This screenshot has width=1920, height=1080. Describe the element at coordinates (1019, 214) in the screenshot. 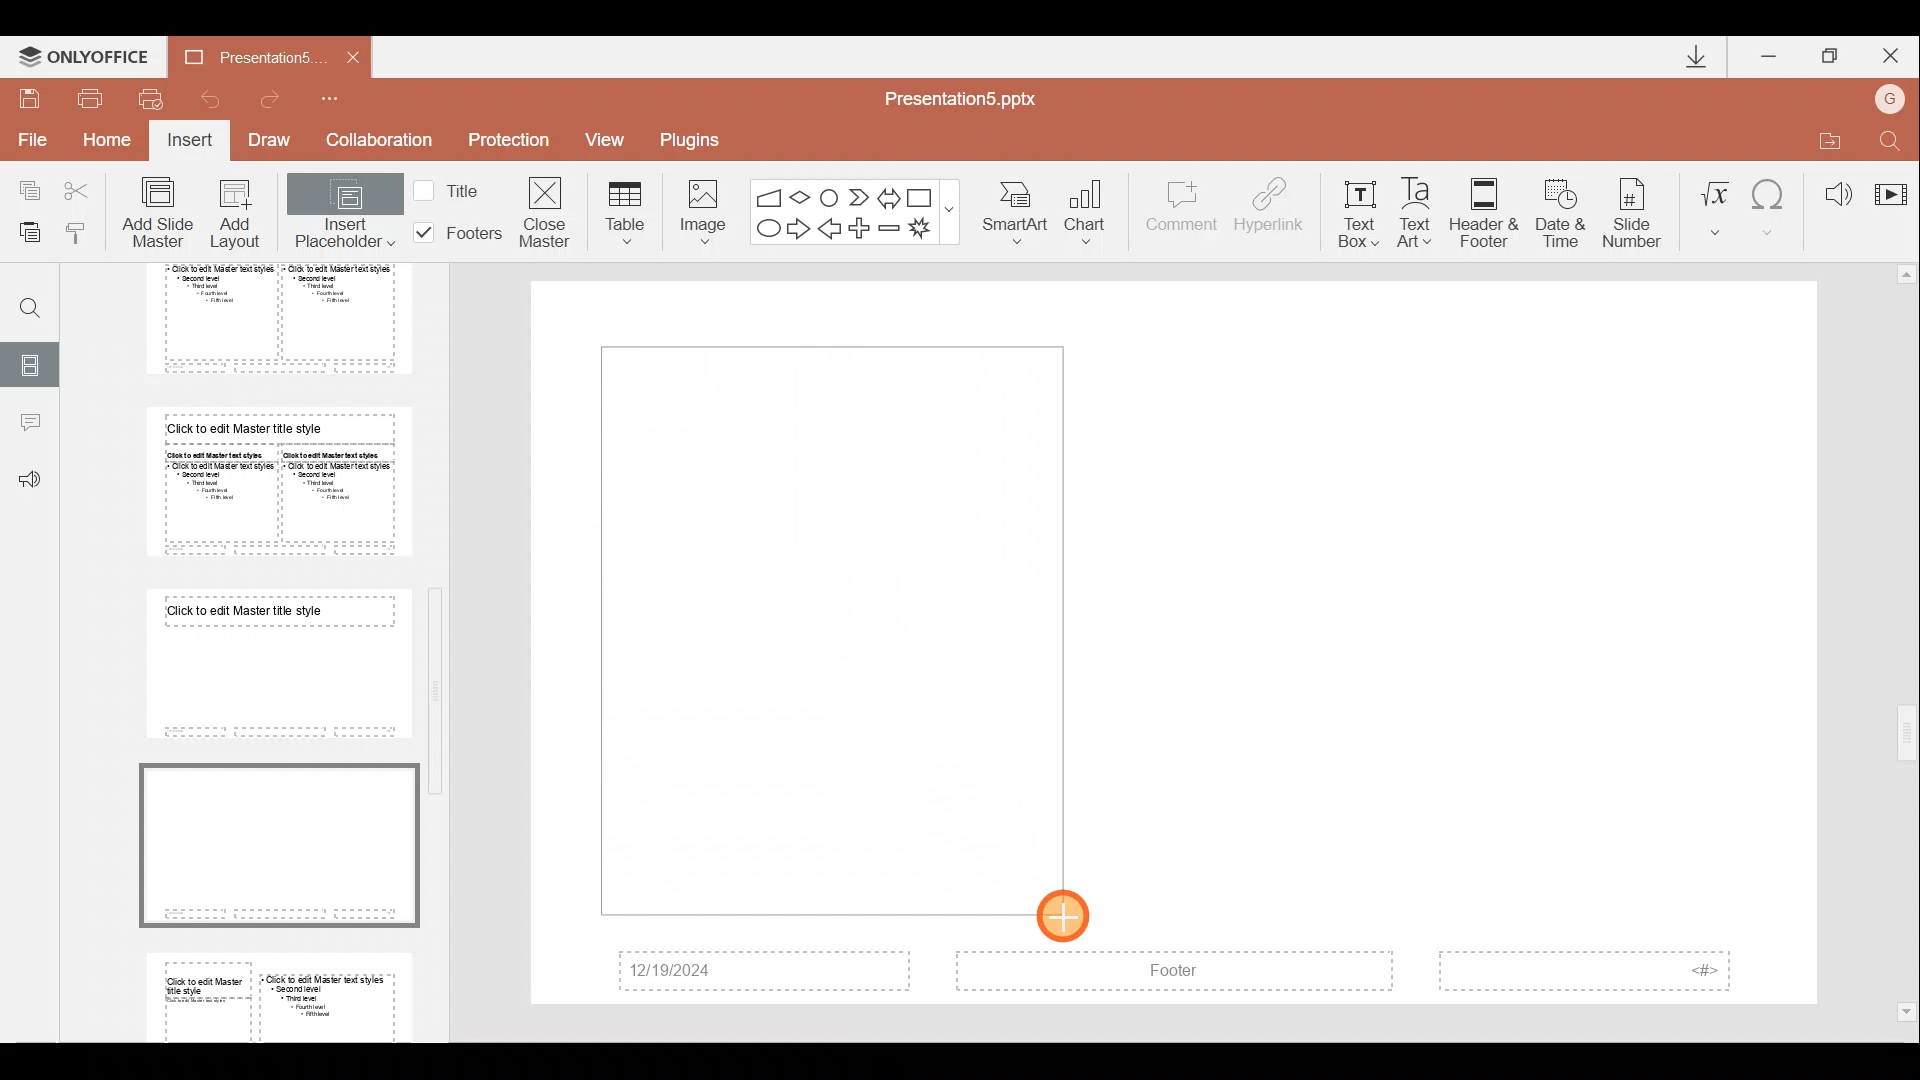

I see `SmartArt` at that location.